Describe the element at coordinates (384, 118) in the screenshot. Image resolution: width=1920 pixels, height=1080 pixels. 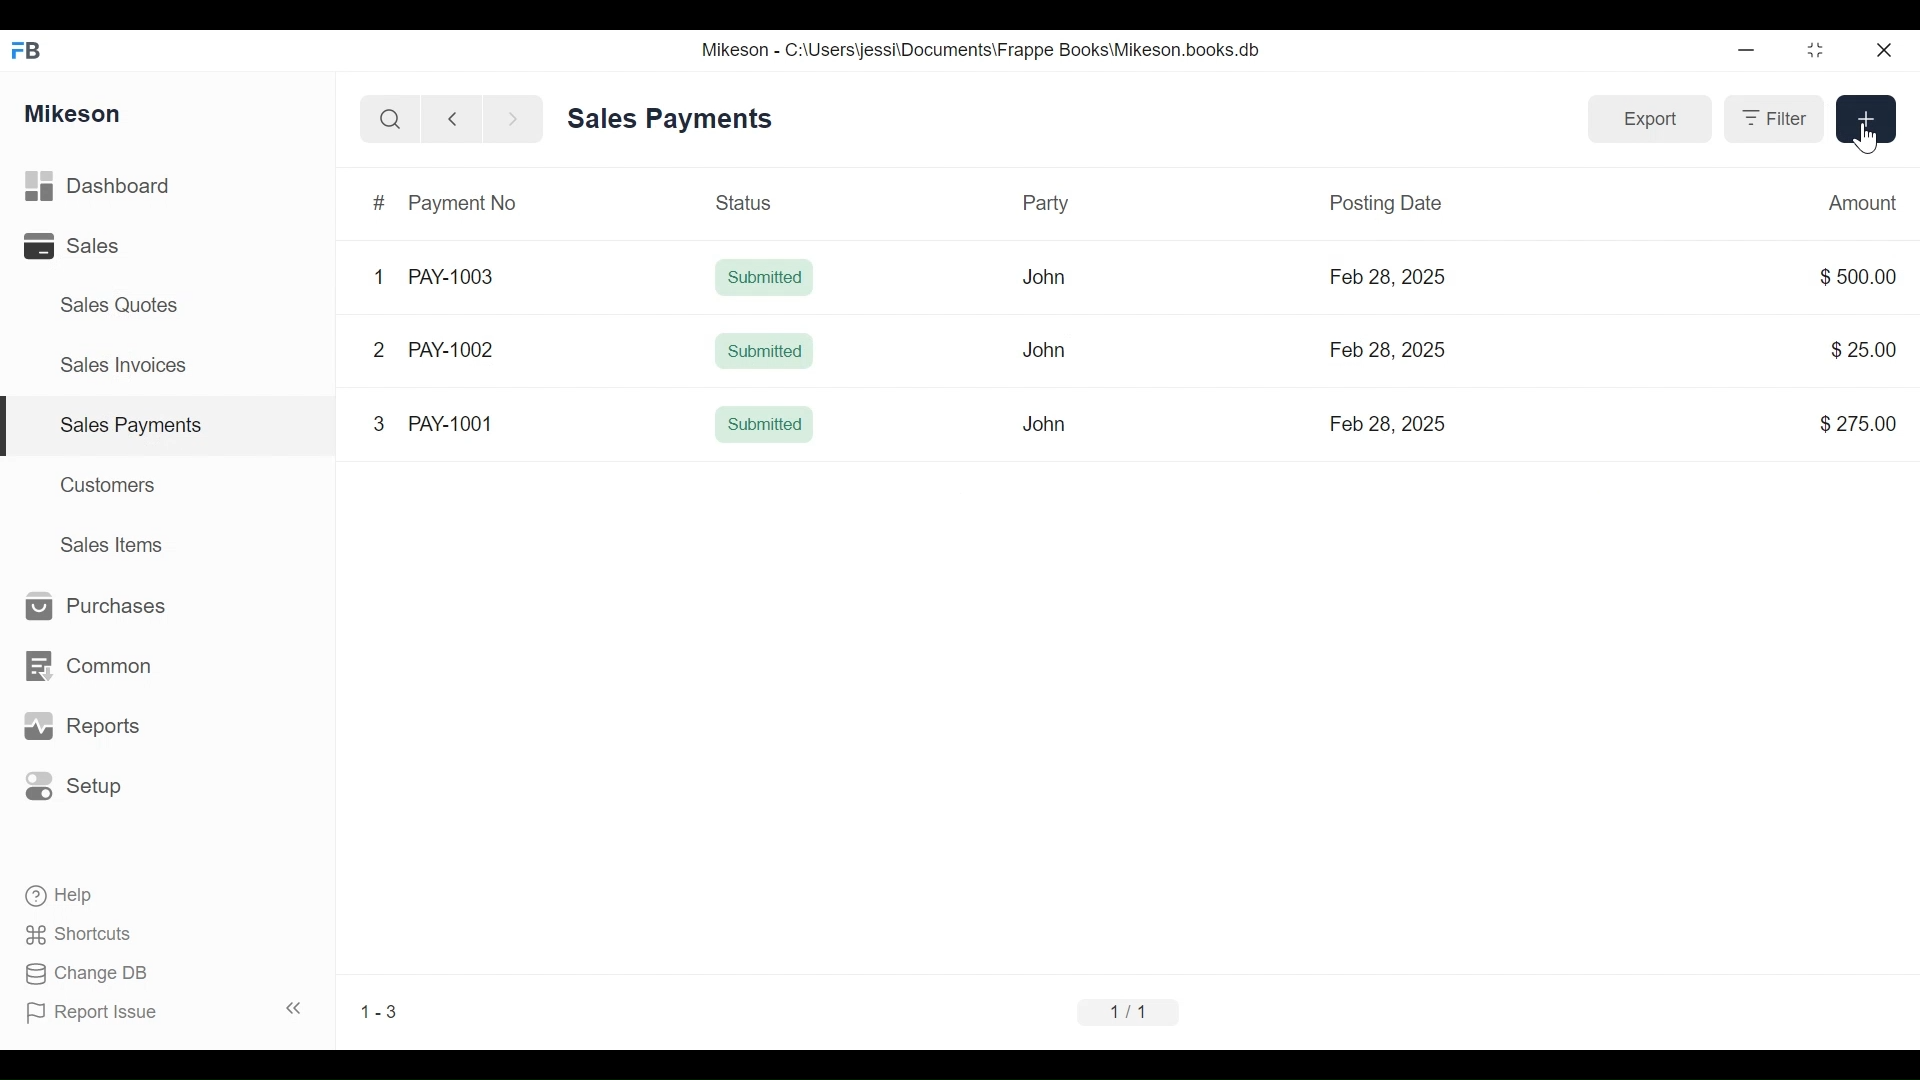
I see `Search` at that location.